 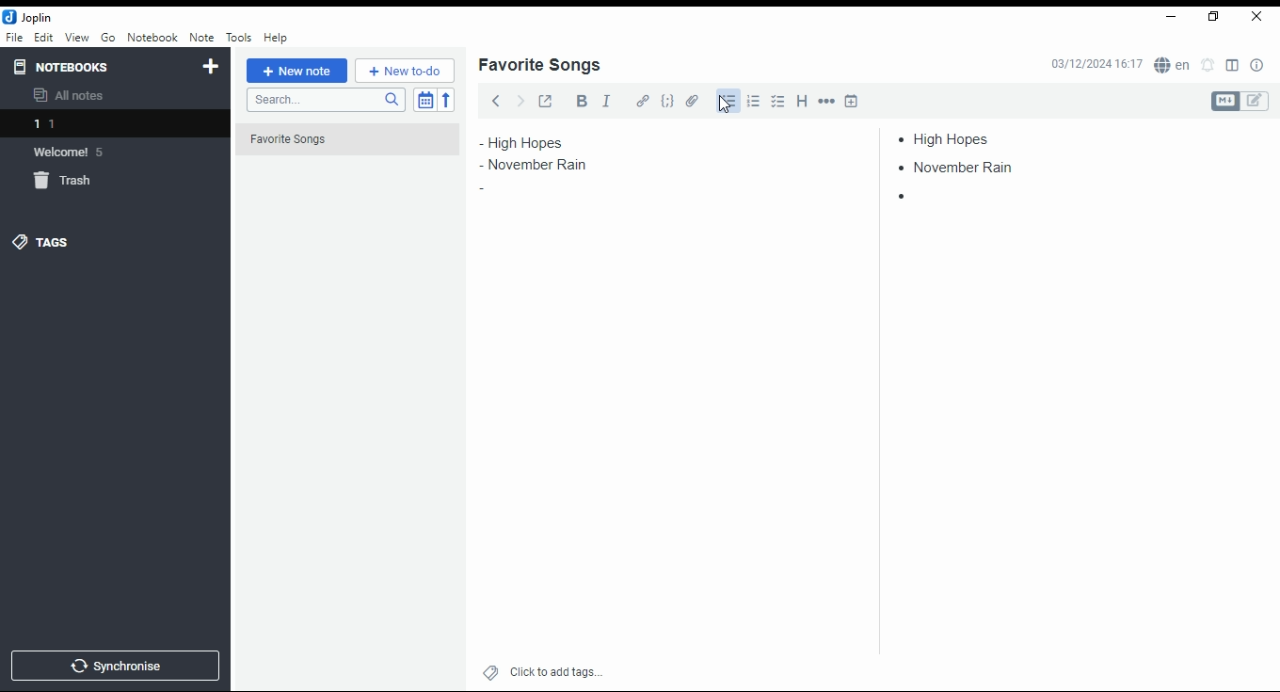 What do you see at coordinates (74, 96) in the screenshot?
I see `all notes` at bounding box center [74, 96].